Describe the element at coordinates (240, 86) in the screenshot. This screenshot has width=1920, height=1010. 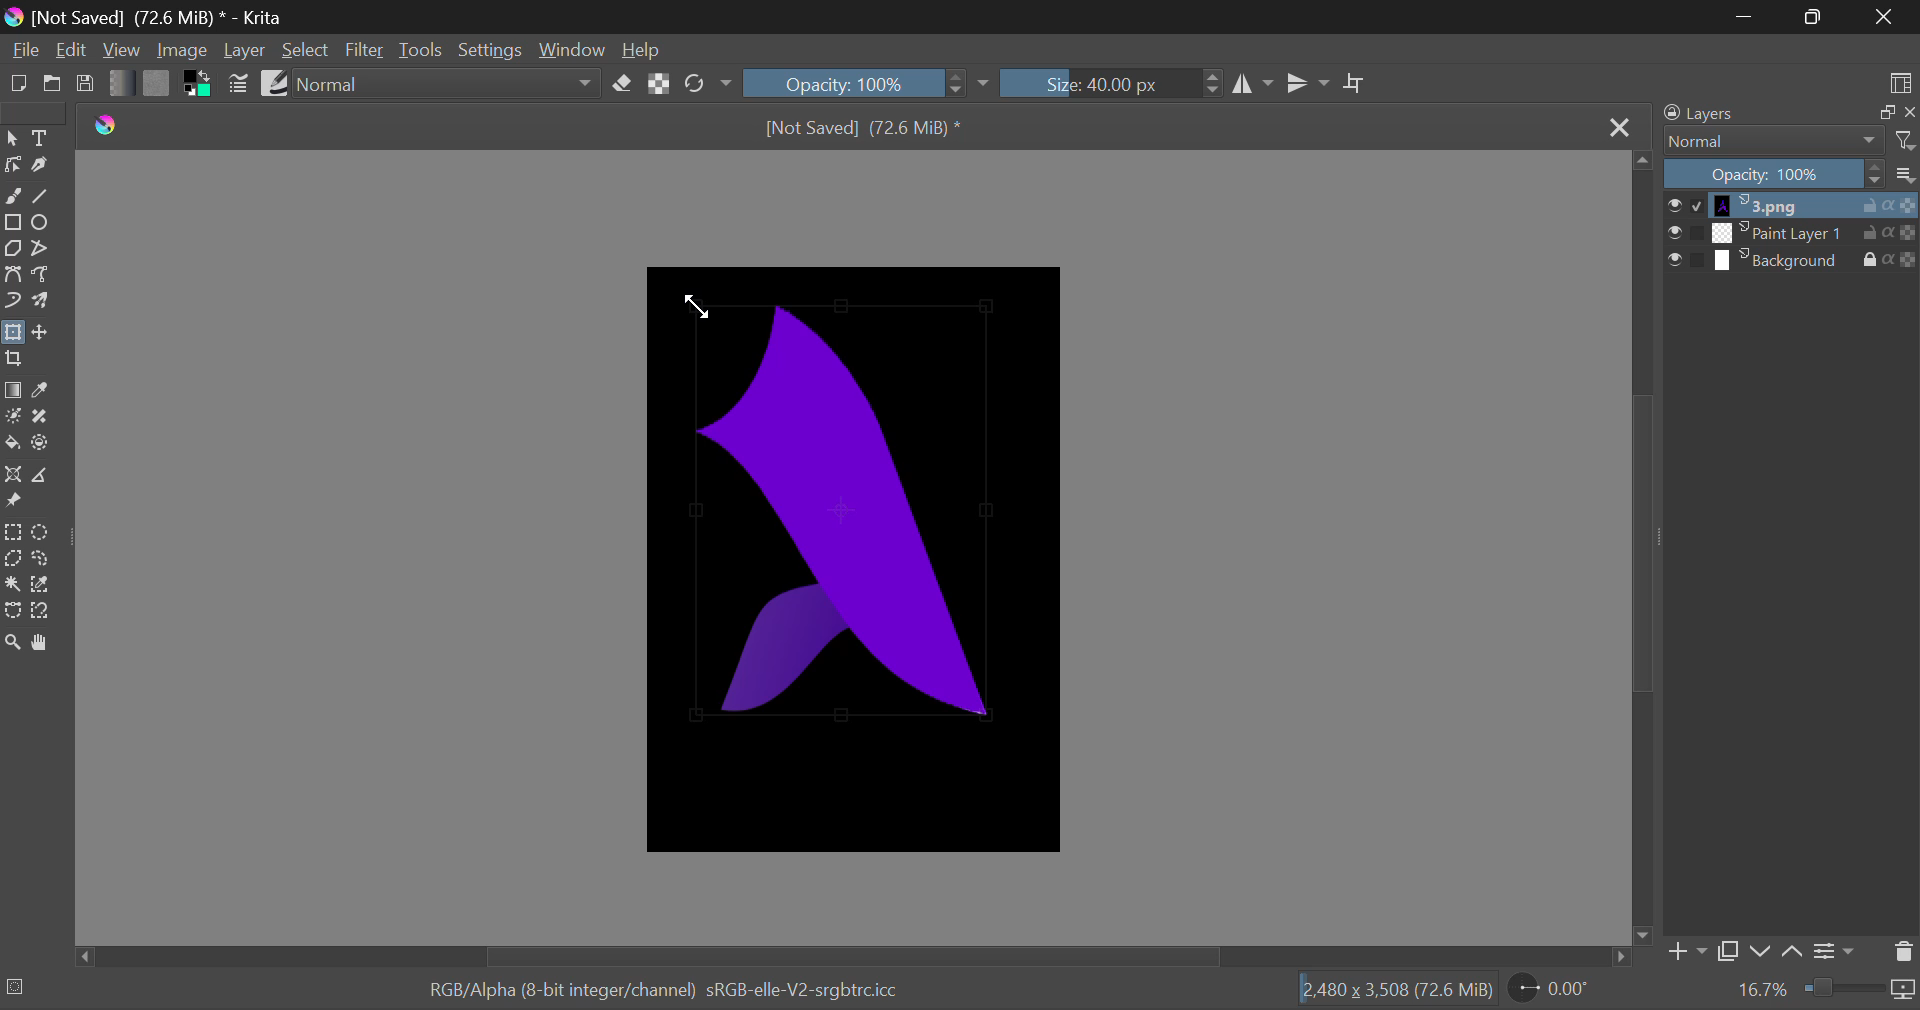
I see `Brush Settings` at that location.